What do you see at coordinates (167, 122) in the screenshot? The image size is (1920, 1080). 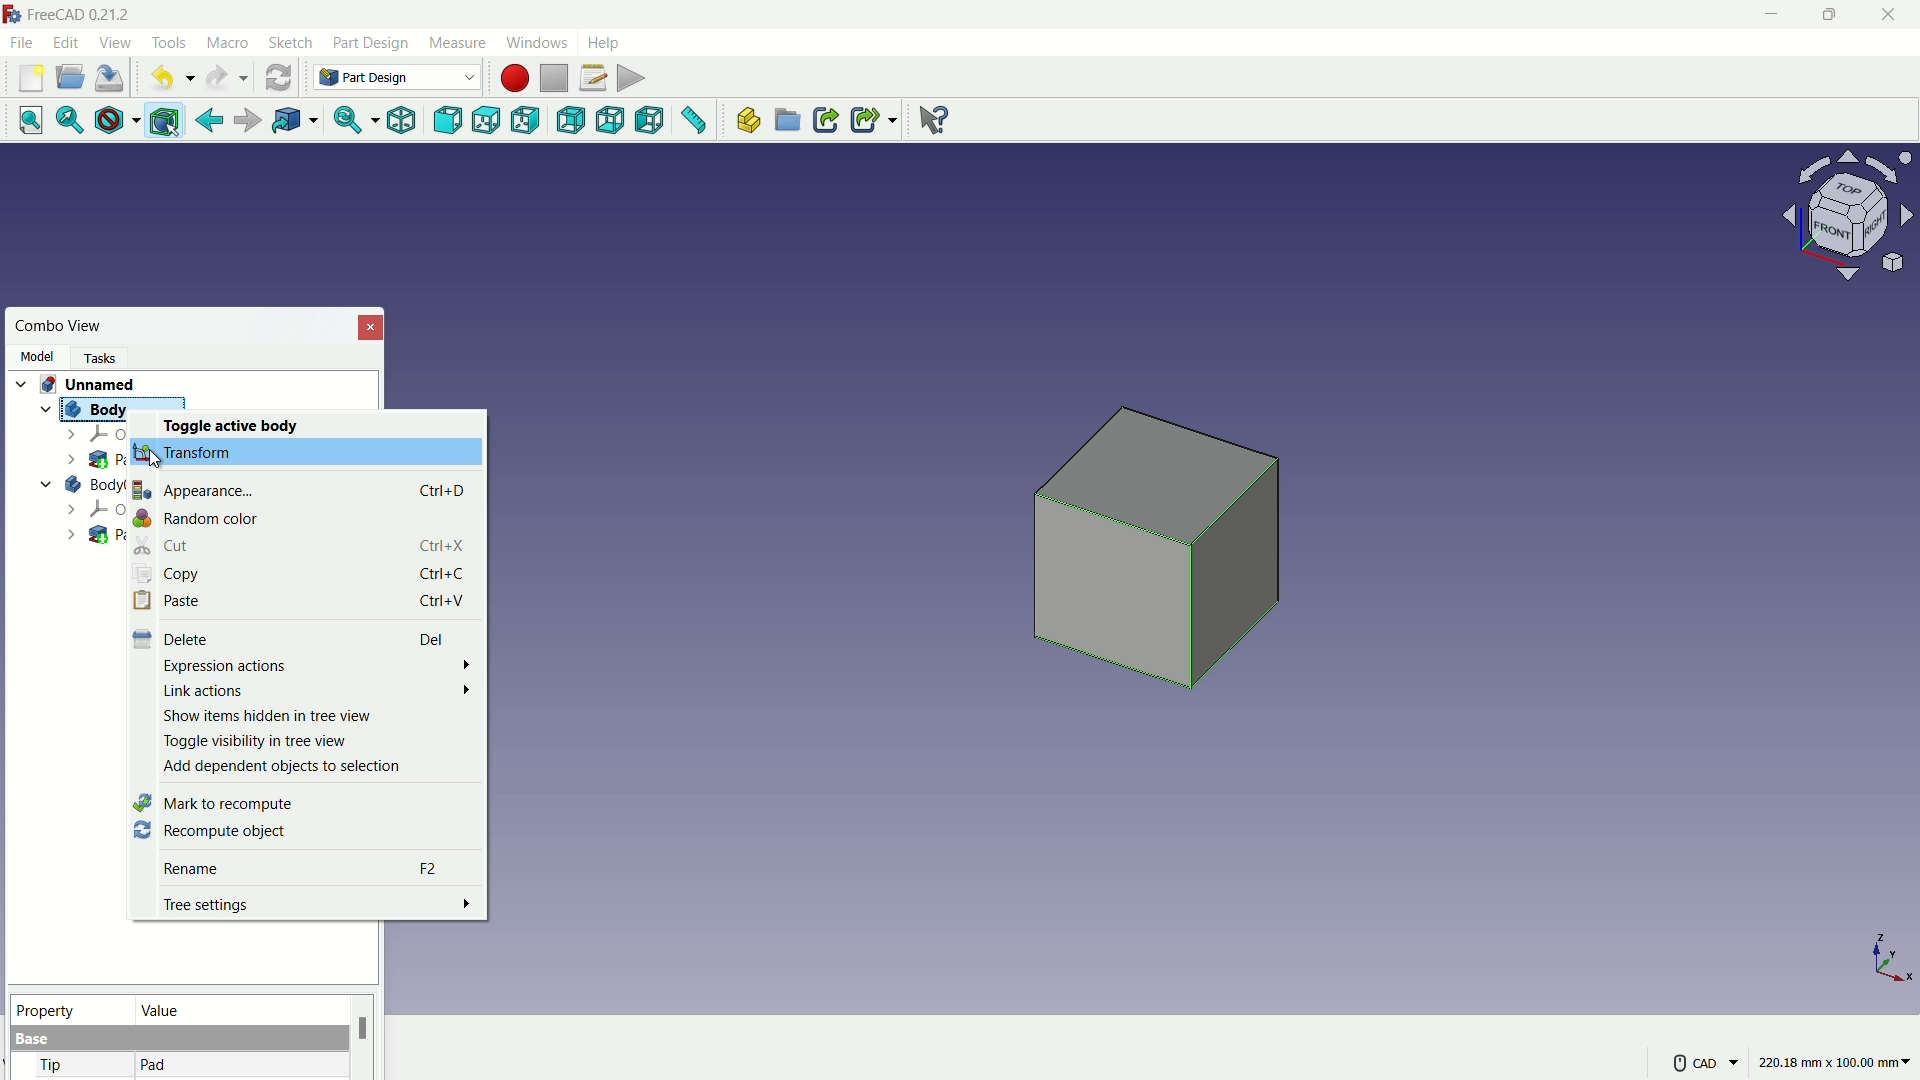 I see `bounding box` at bounding box center [167, 122].